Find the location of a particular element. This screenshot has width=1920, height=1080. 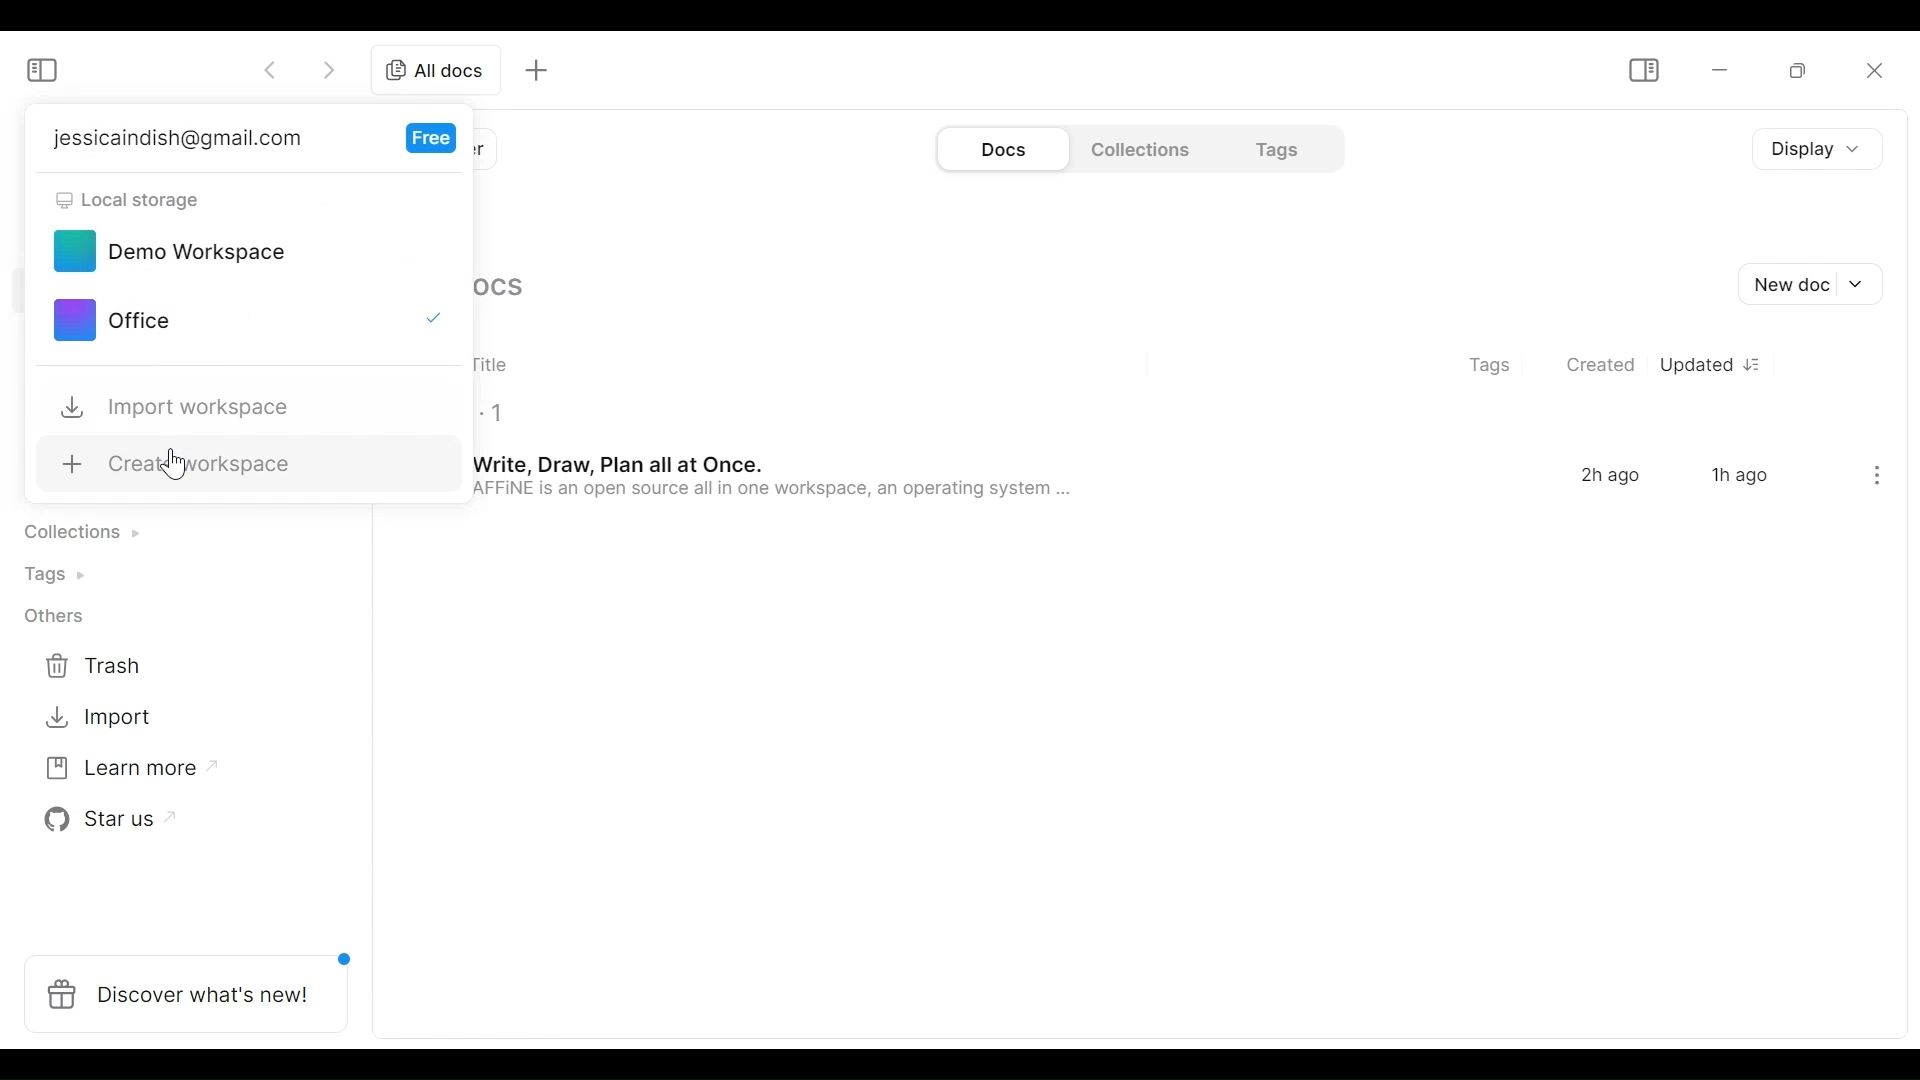

jessicaindish@gmail.com is located at coordinates (176, 137).